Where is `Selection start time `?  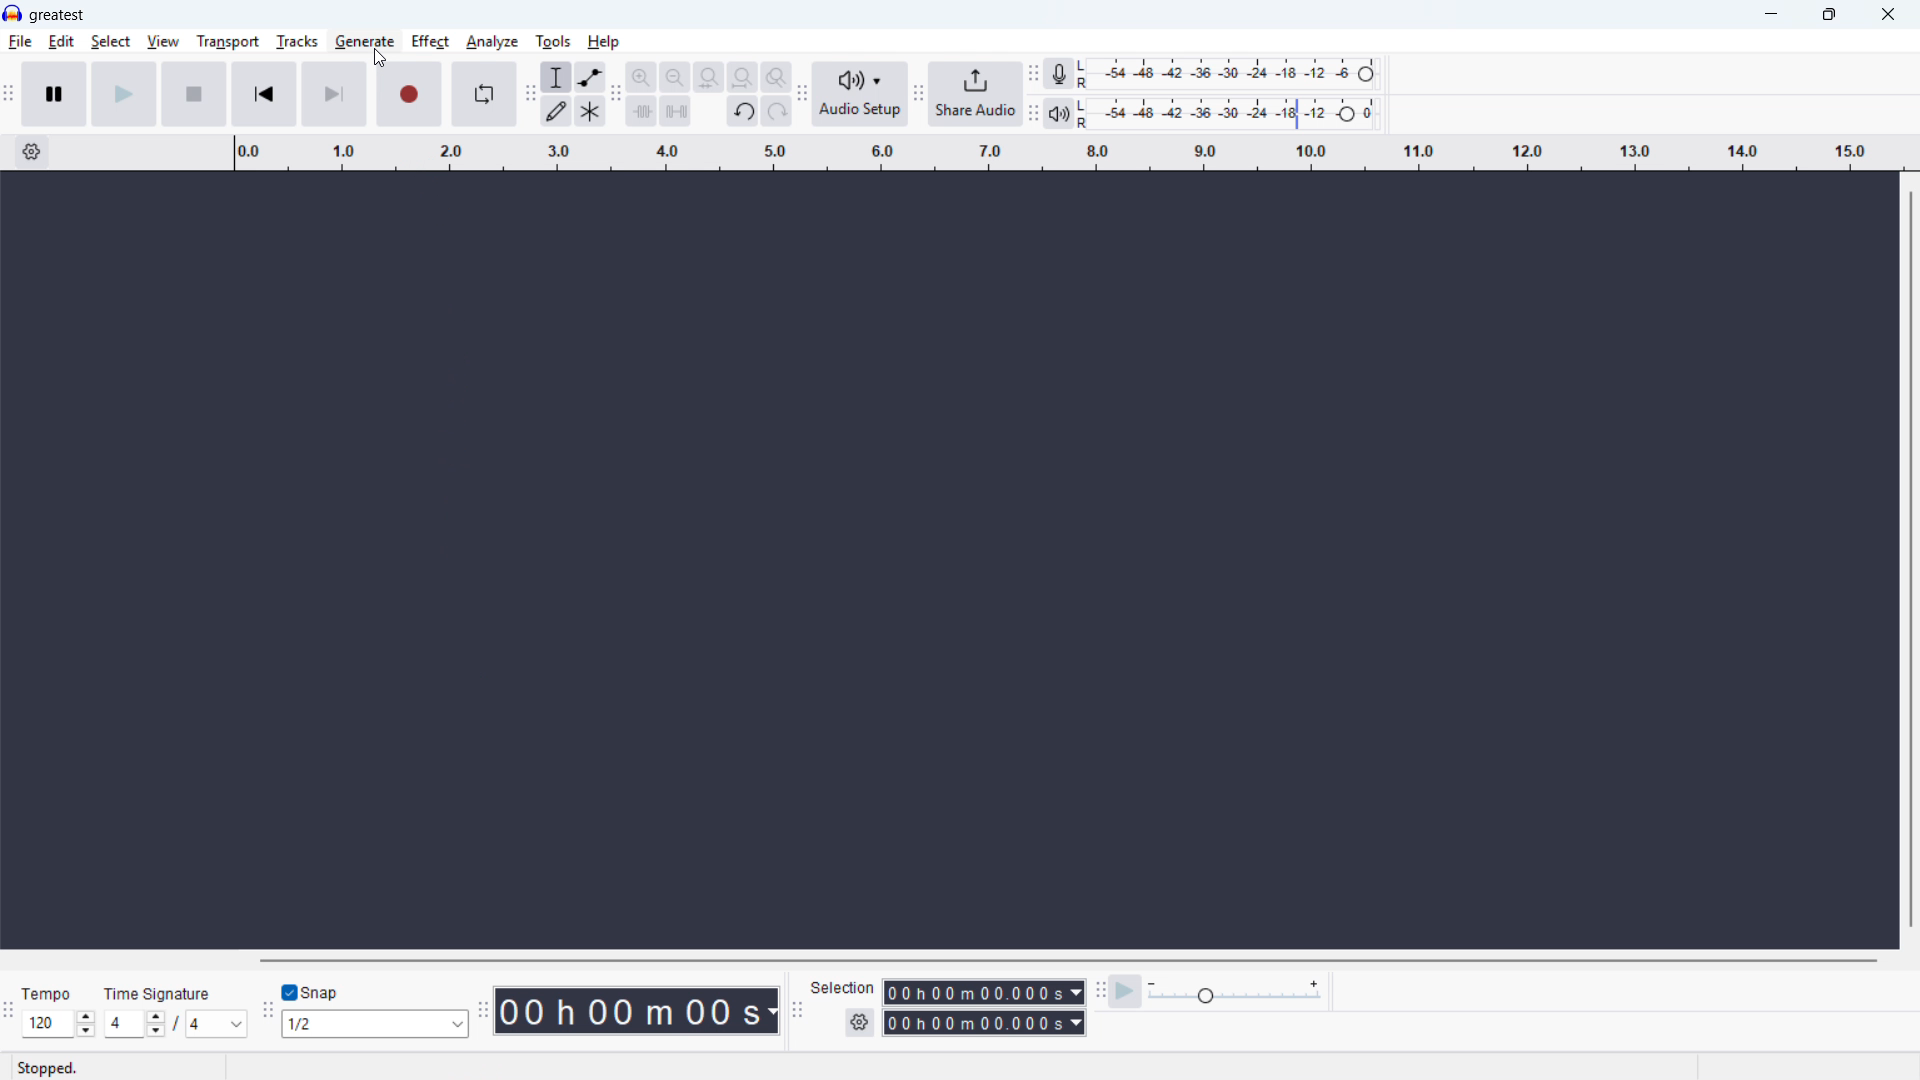
Selection start time  is located at coordinates (982, 992).